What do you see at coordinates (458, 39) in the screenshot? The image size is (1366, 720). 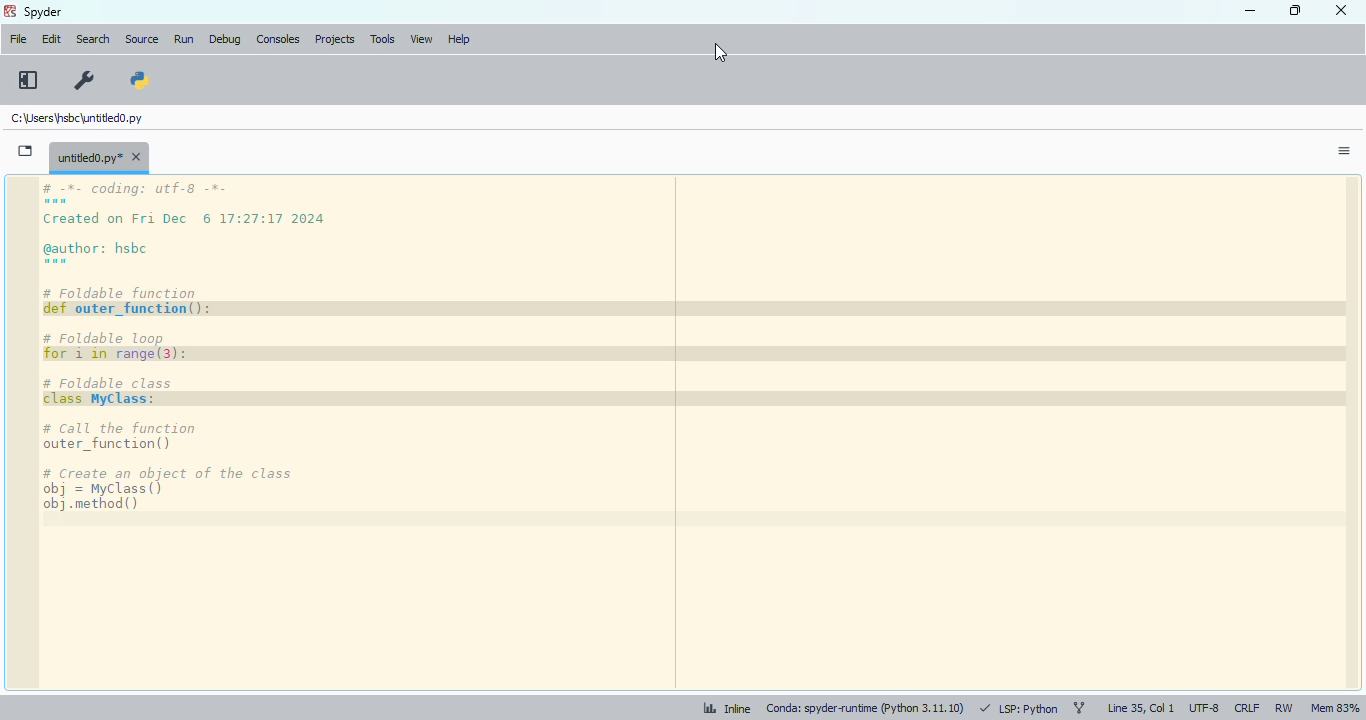 I see `help` at bounding box center [458, 39].